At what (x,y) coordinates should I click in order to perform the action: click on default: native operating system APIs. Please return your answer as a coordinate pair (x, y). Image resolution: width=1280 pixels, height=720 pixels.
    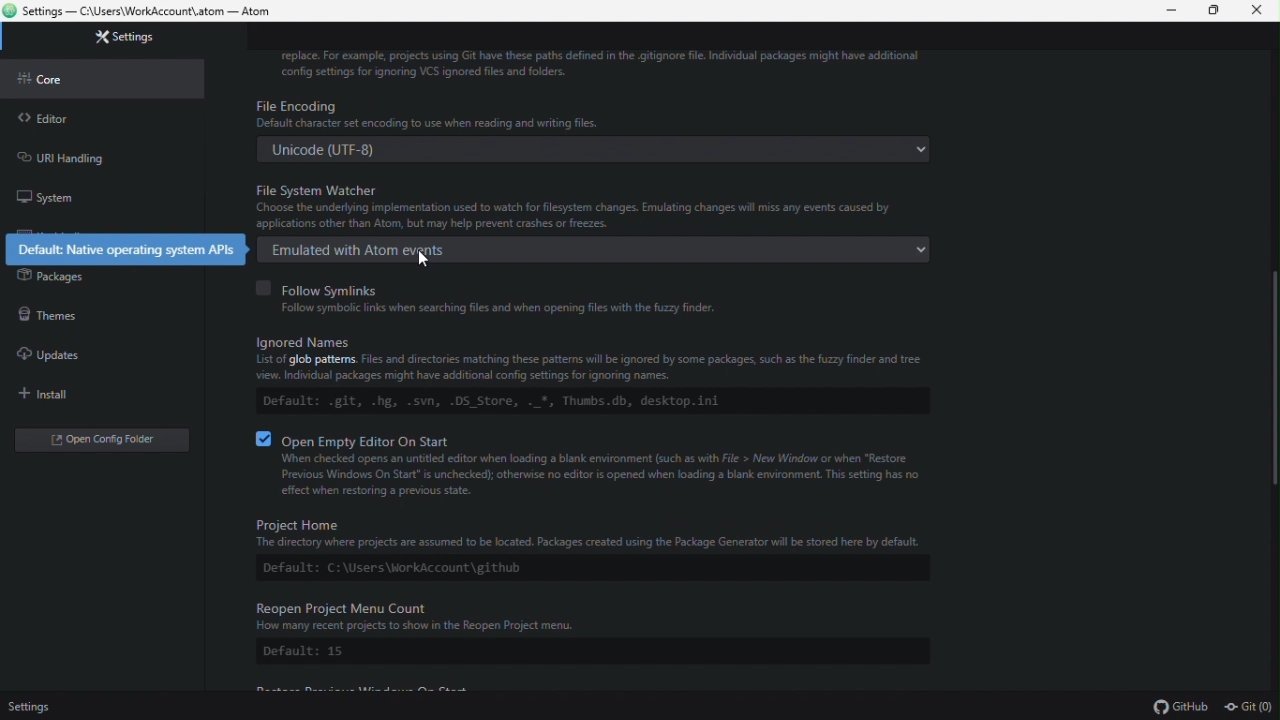
    Looking at the image, I should click on (128, 250).